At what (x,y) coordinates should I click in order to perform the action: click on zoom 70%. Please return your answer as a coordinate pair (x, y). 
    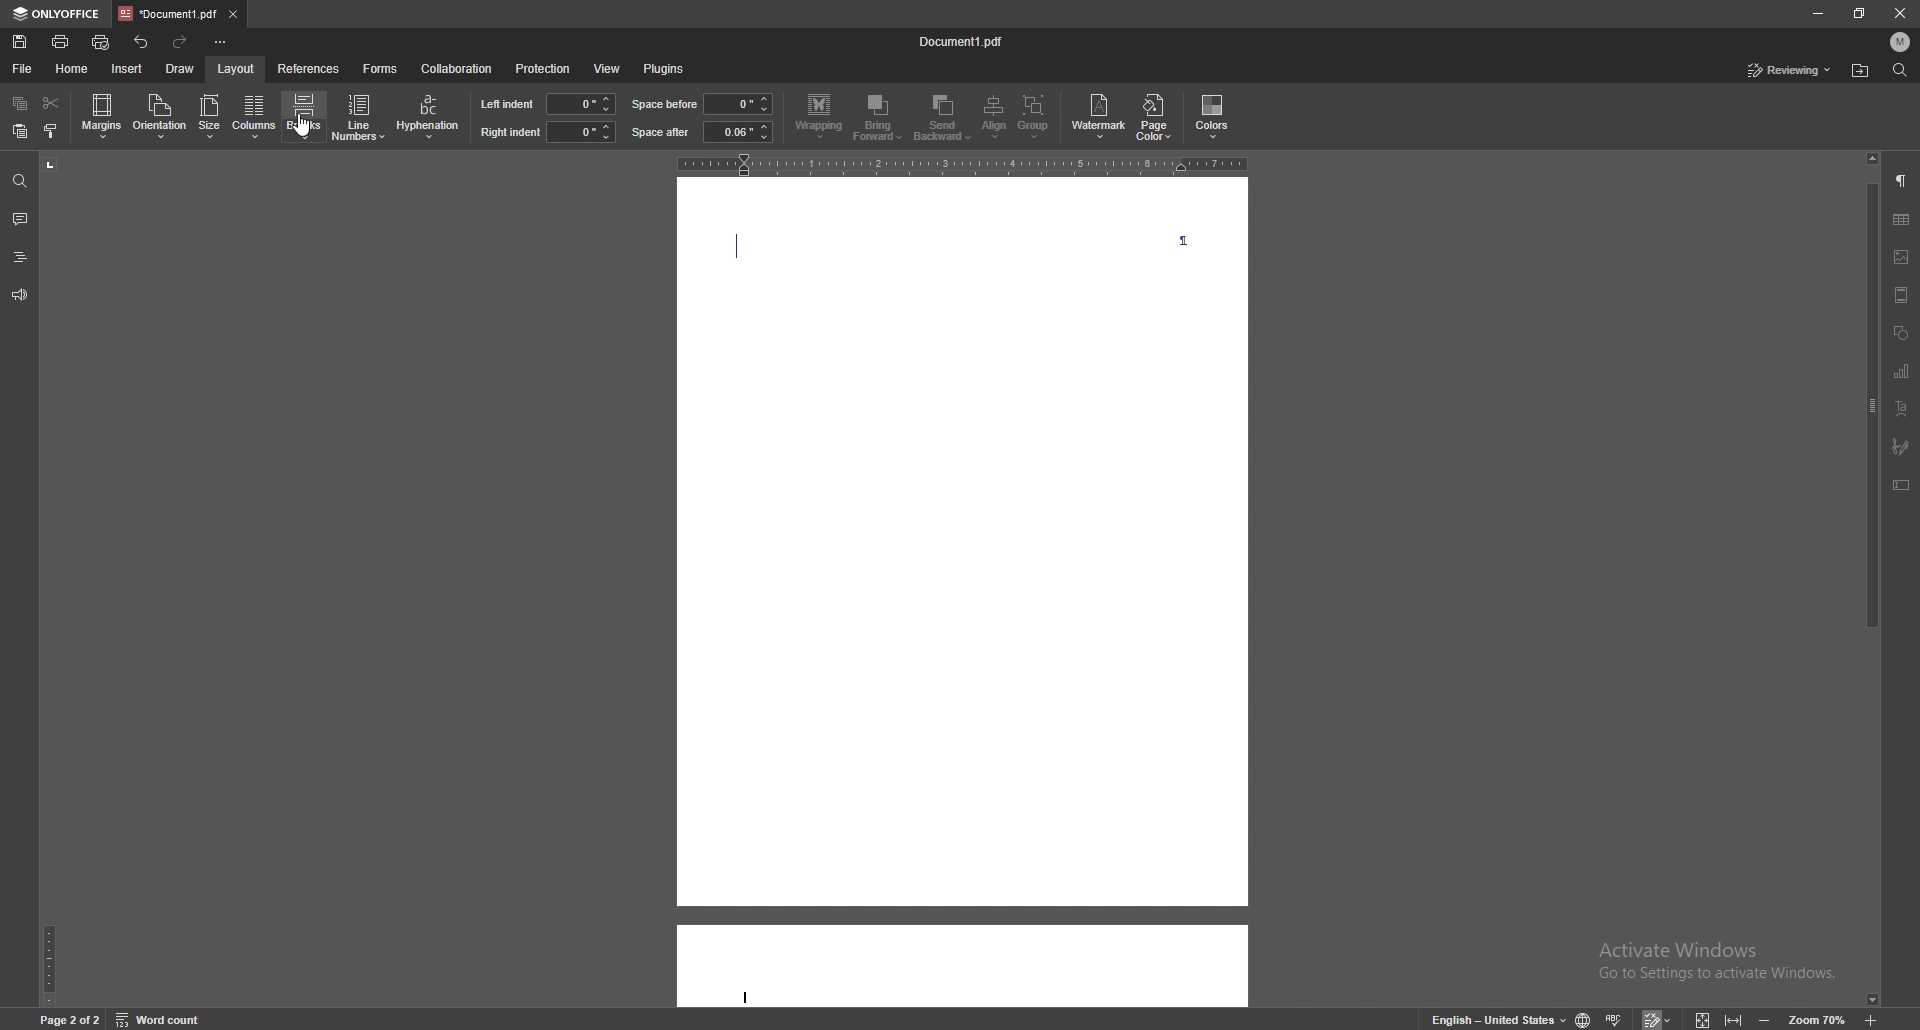
    Looking at the image, I should click on (1822, 1017).